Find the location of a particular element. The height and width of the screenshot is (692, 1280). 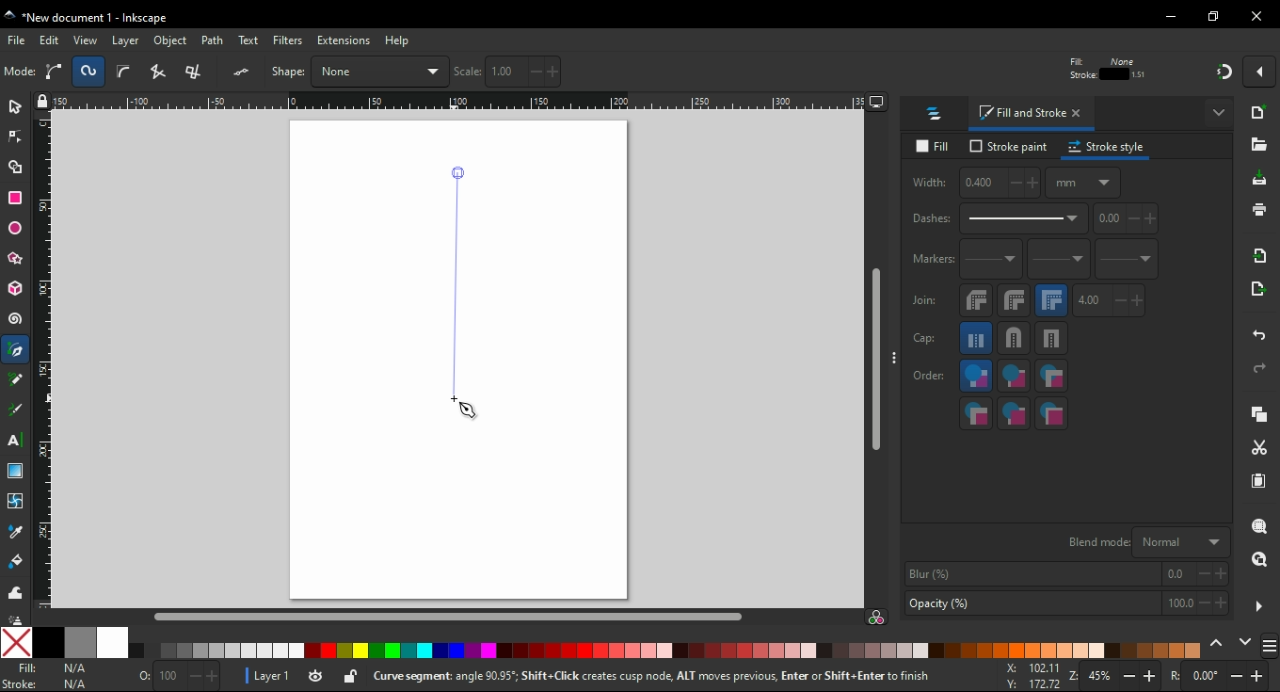

butt is located at coordinates (977, 338).